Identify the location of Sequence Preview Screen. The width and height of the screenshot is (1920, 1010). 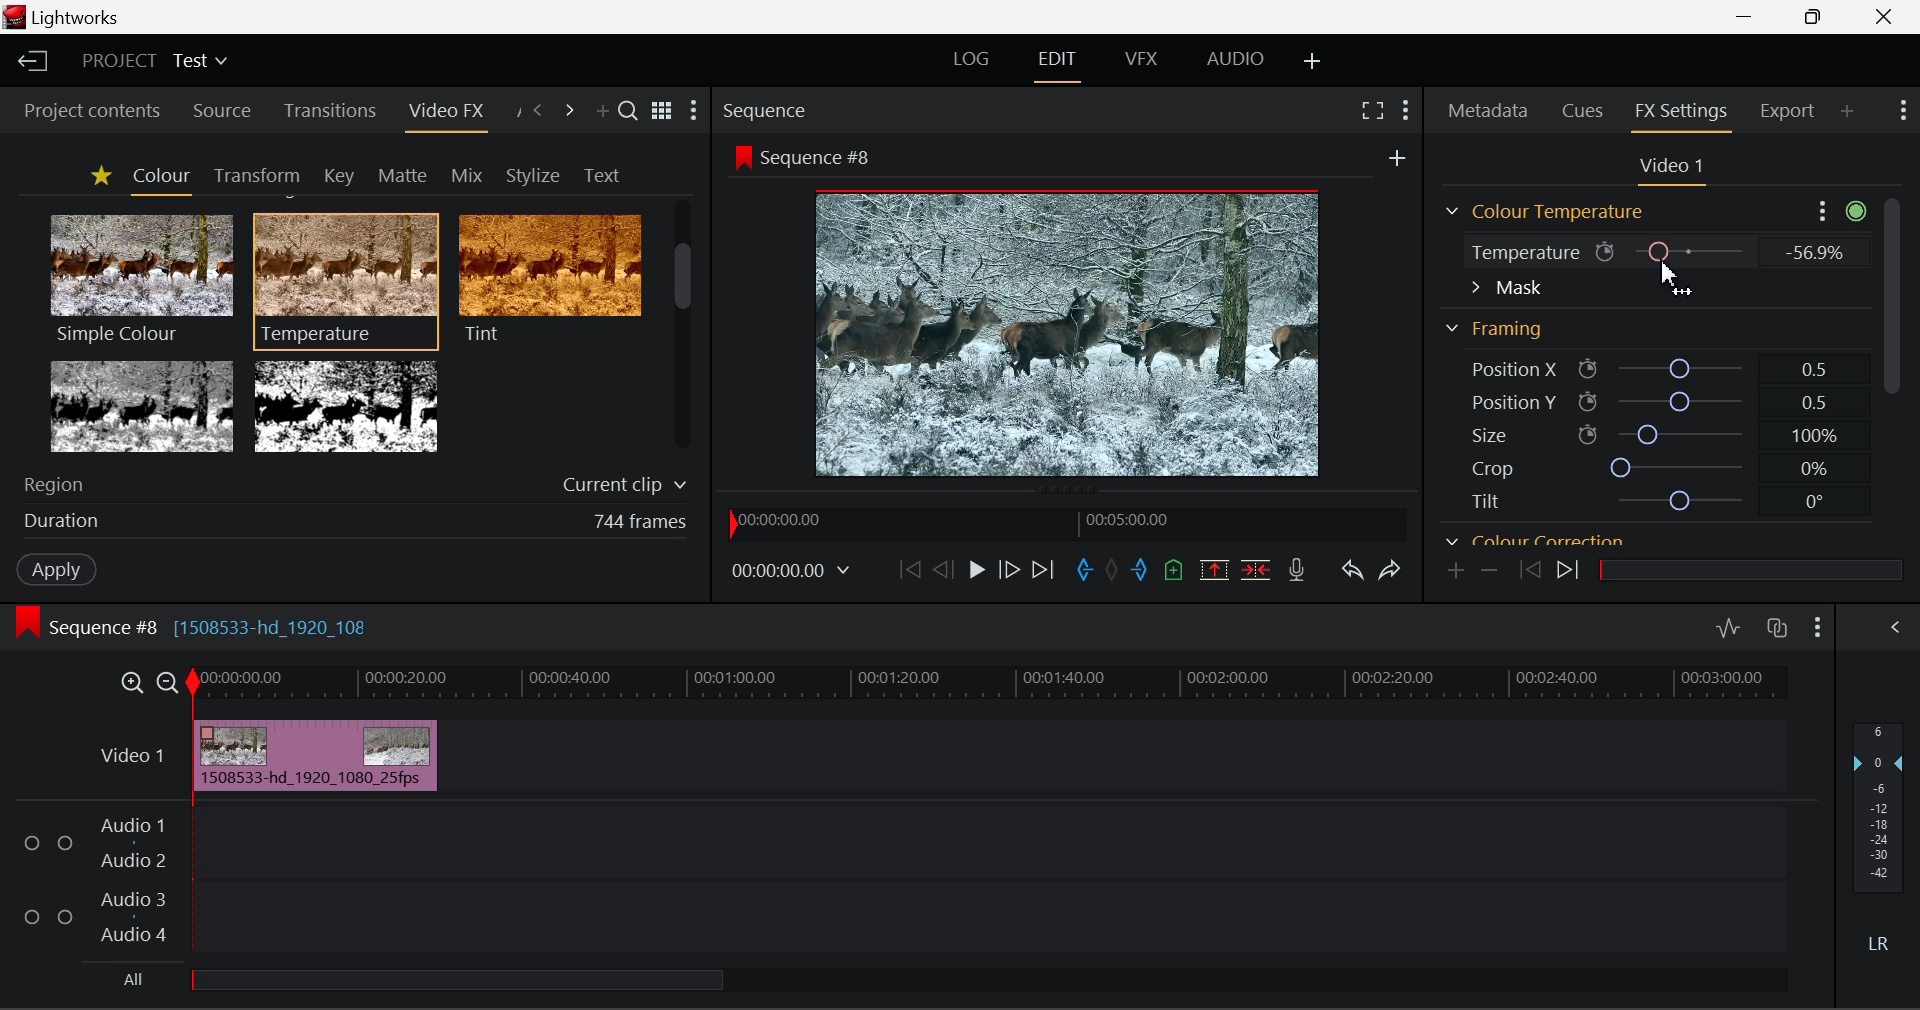
(1072, 331).